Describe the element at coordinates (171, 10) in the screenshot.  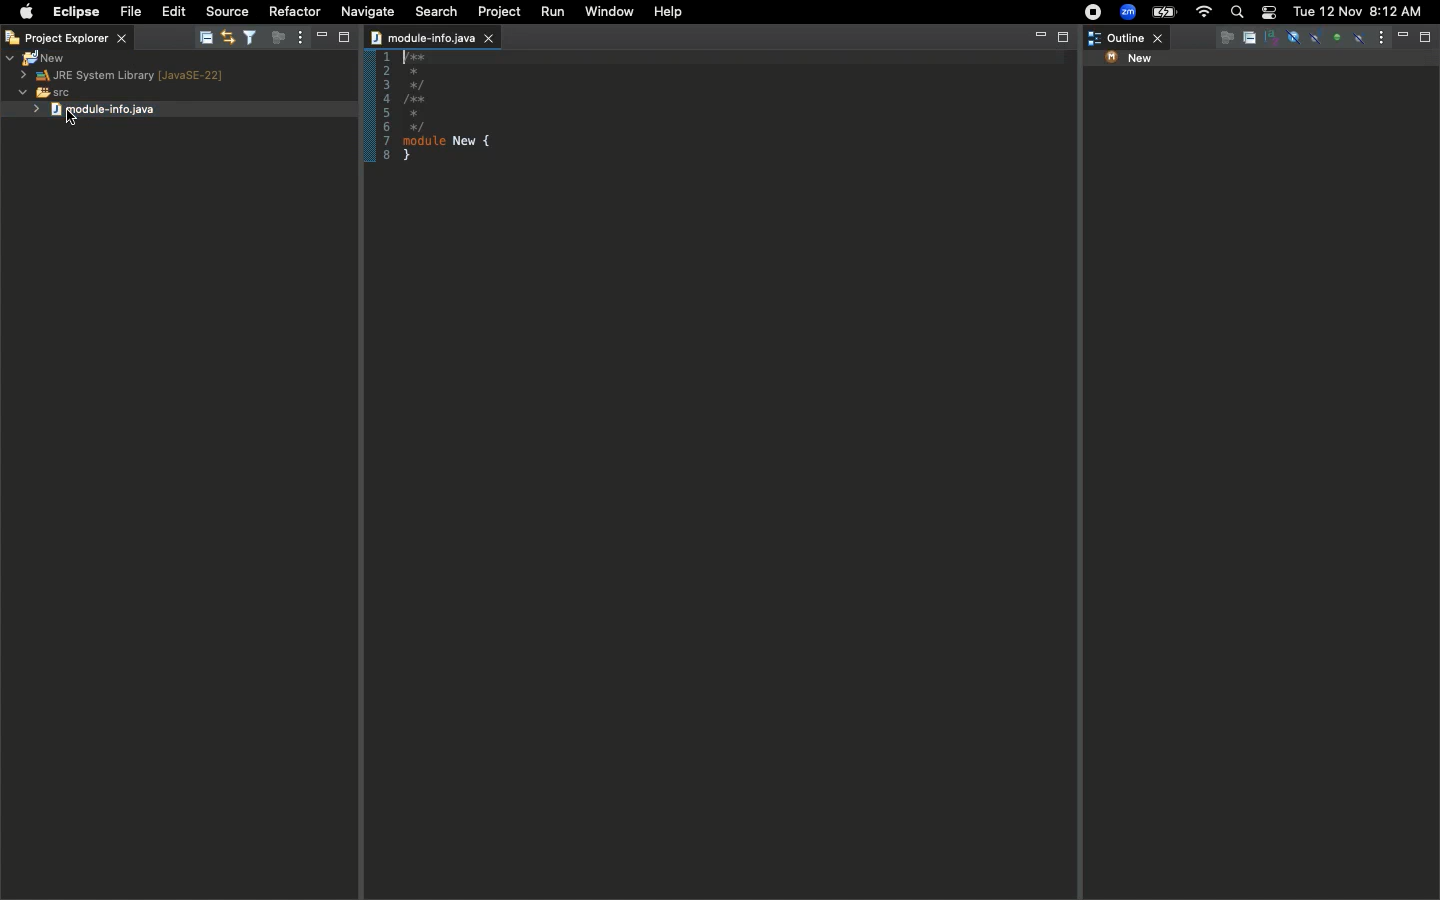
I see `Edit` at that location.